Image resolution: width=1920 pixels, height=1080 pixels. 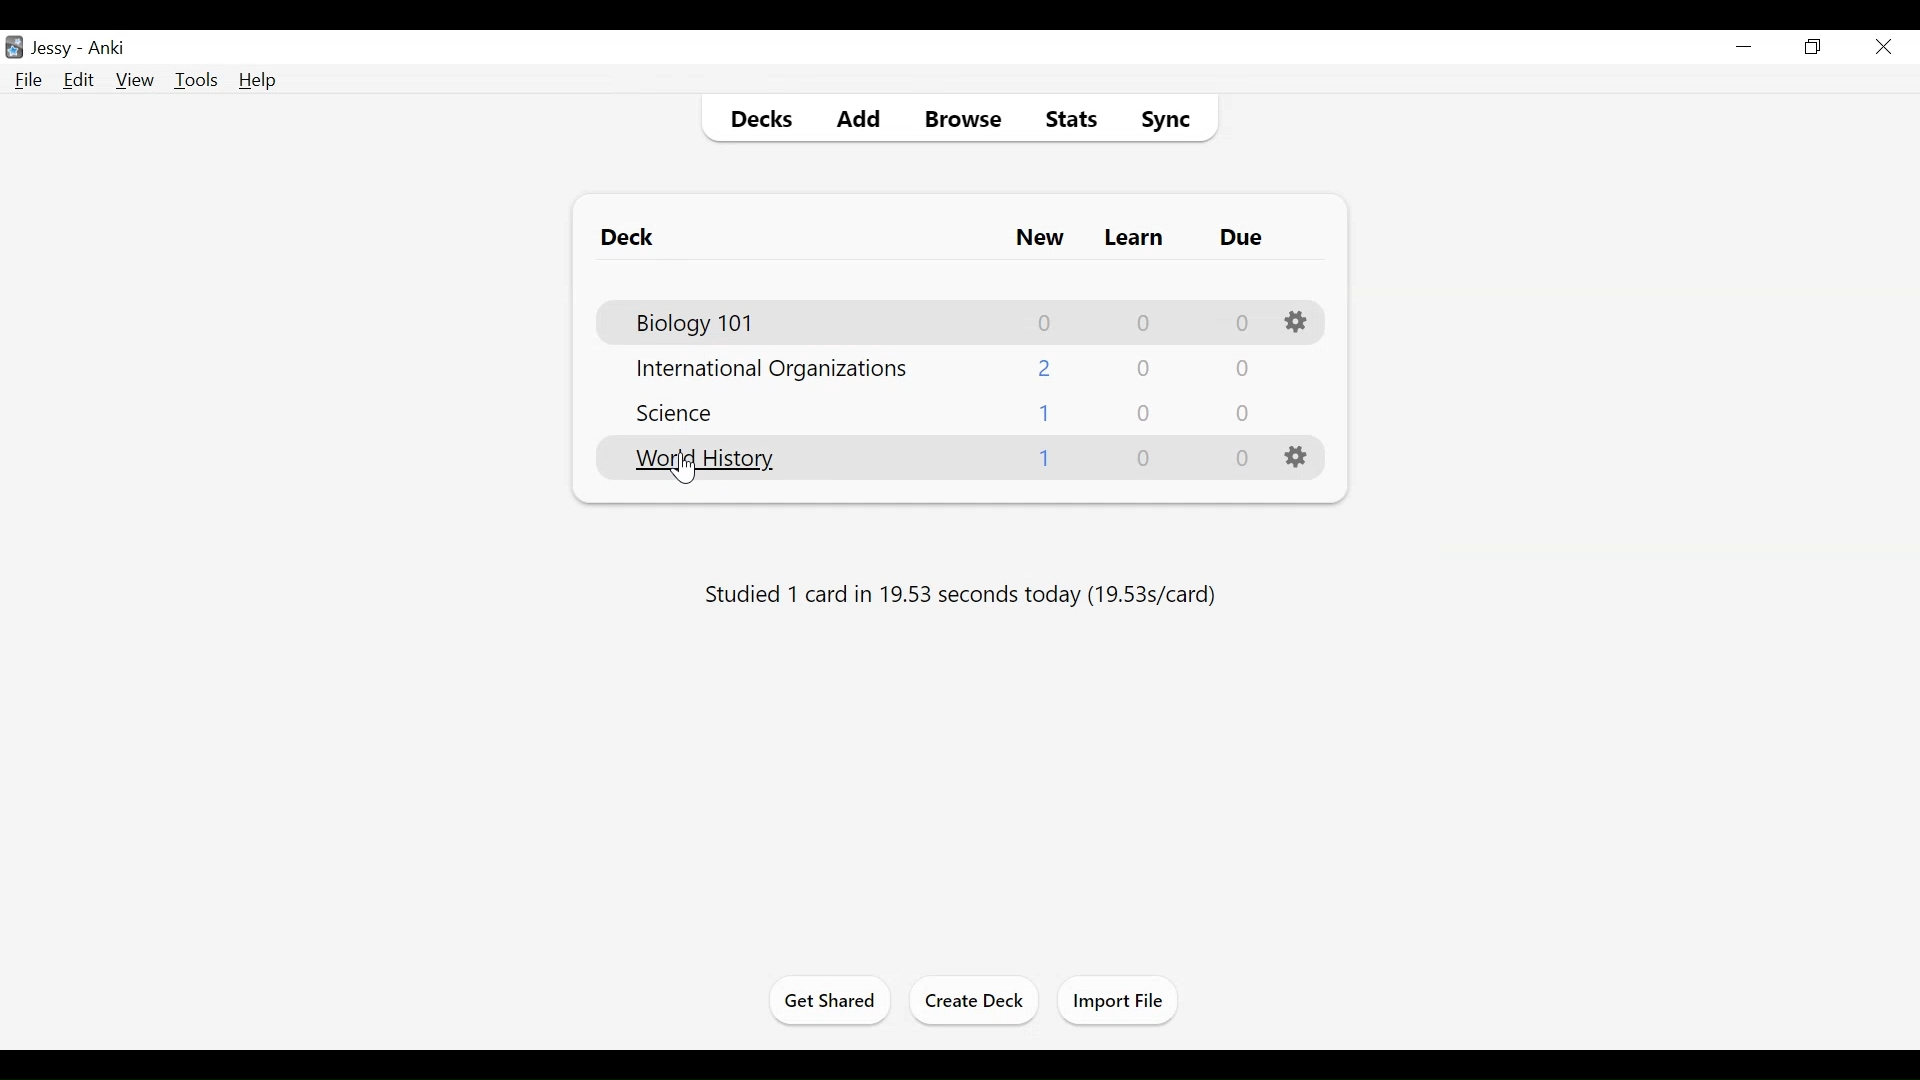 What do you see at coordinates (28, 80) in the screenshot?
I see `File` at bounding box center [28, 80].